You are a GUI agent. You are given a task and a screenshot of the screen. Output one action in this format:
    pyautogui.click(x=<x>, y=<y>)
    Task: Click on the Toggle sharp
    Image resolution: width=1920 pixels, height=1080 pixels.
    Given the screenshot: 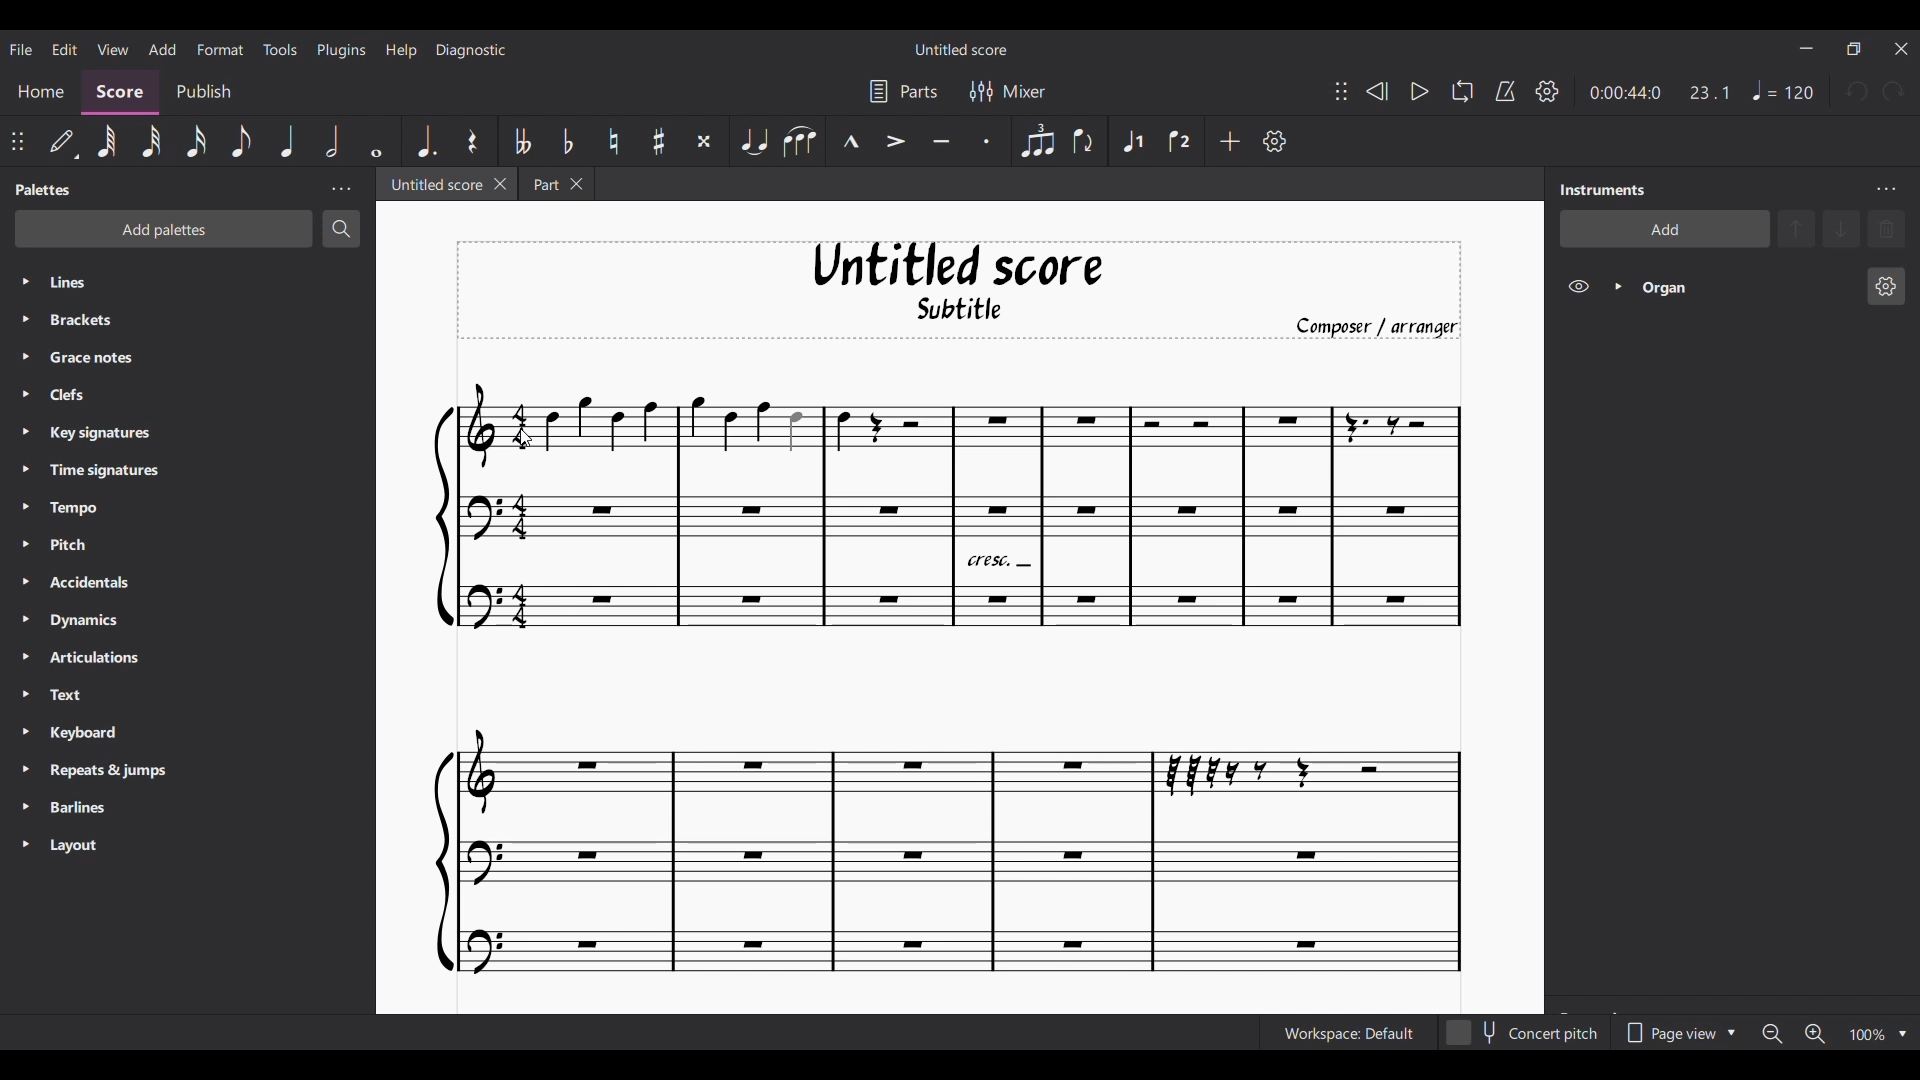 What is the action you would take?
    pyautogui.click(x=659, y=141)
    